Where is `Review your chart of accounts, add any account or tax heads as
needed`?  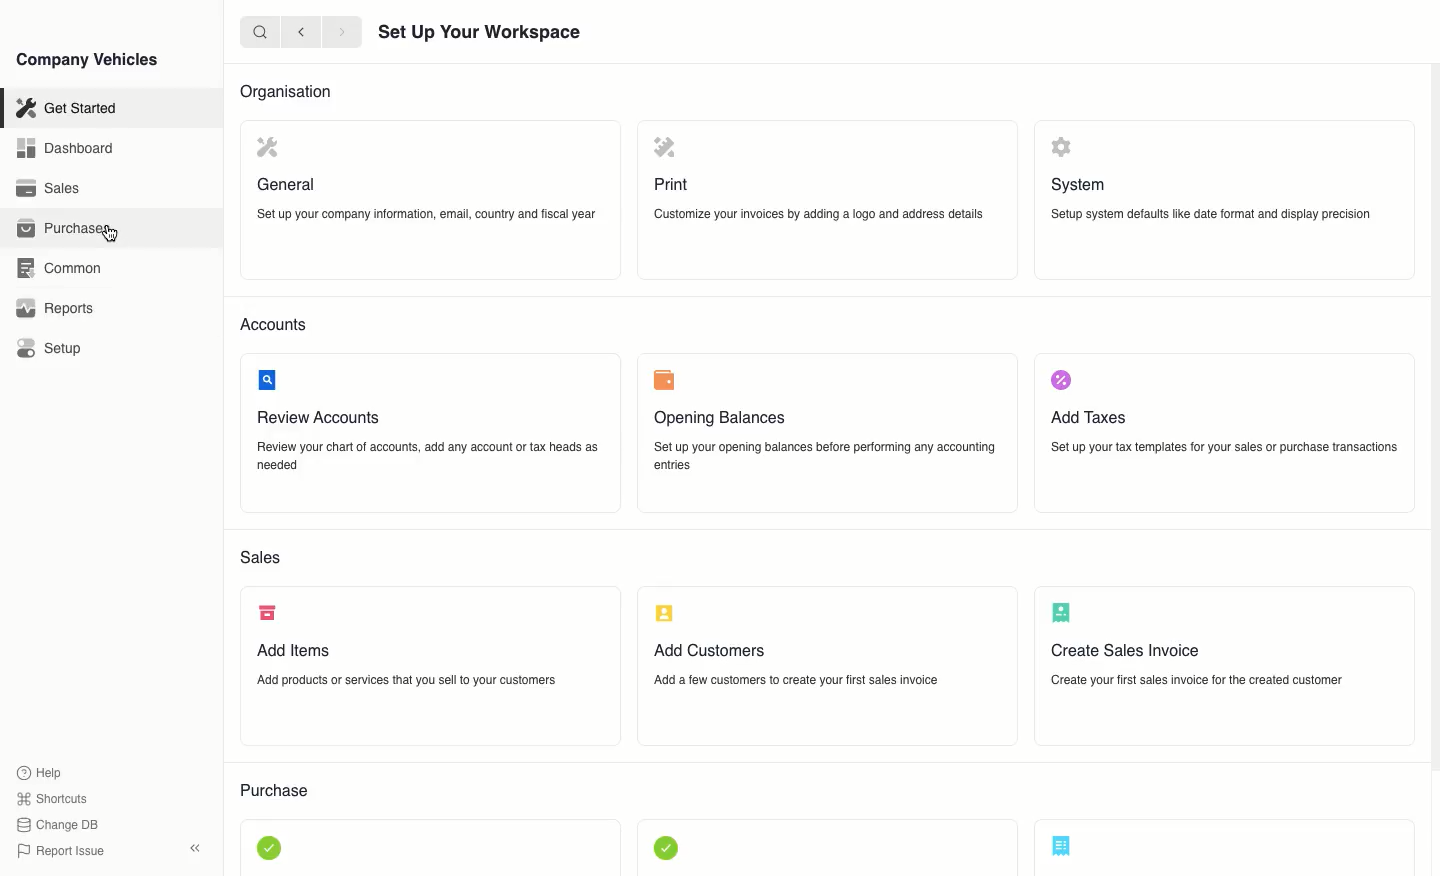
Review your chart of accounts, add any account or tax heads as
needed is located at coordinates (427, 457).